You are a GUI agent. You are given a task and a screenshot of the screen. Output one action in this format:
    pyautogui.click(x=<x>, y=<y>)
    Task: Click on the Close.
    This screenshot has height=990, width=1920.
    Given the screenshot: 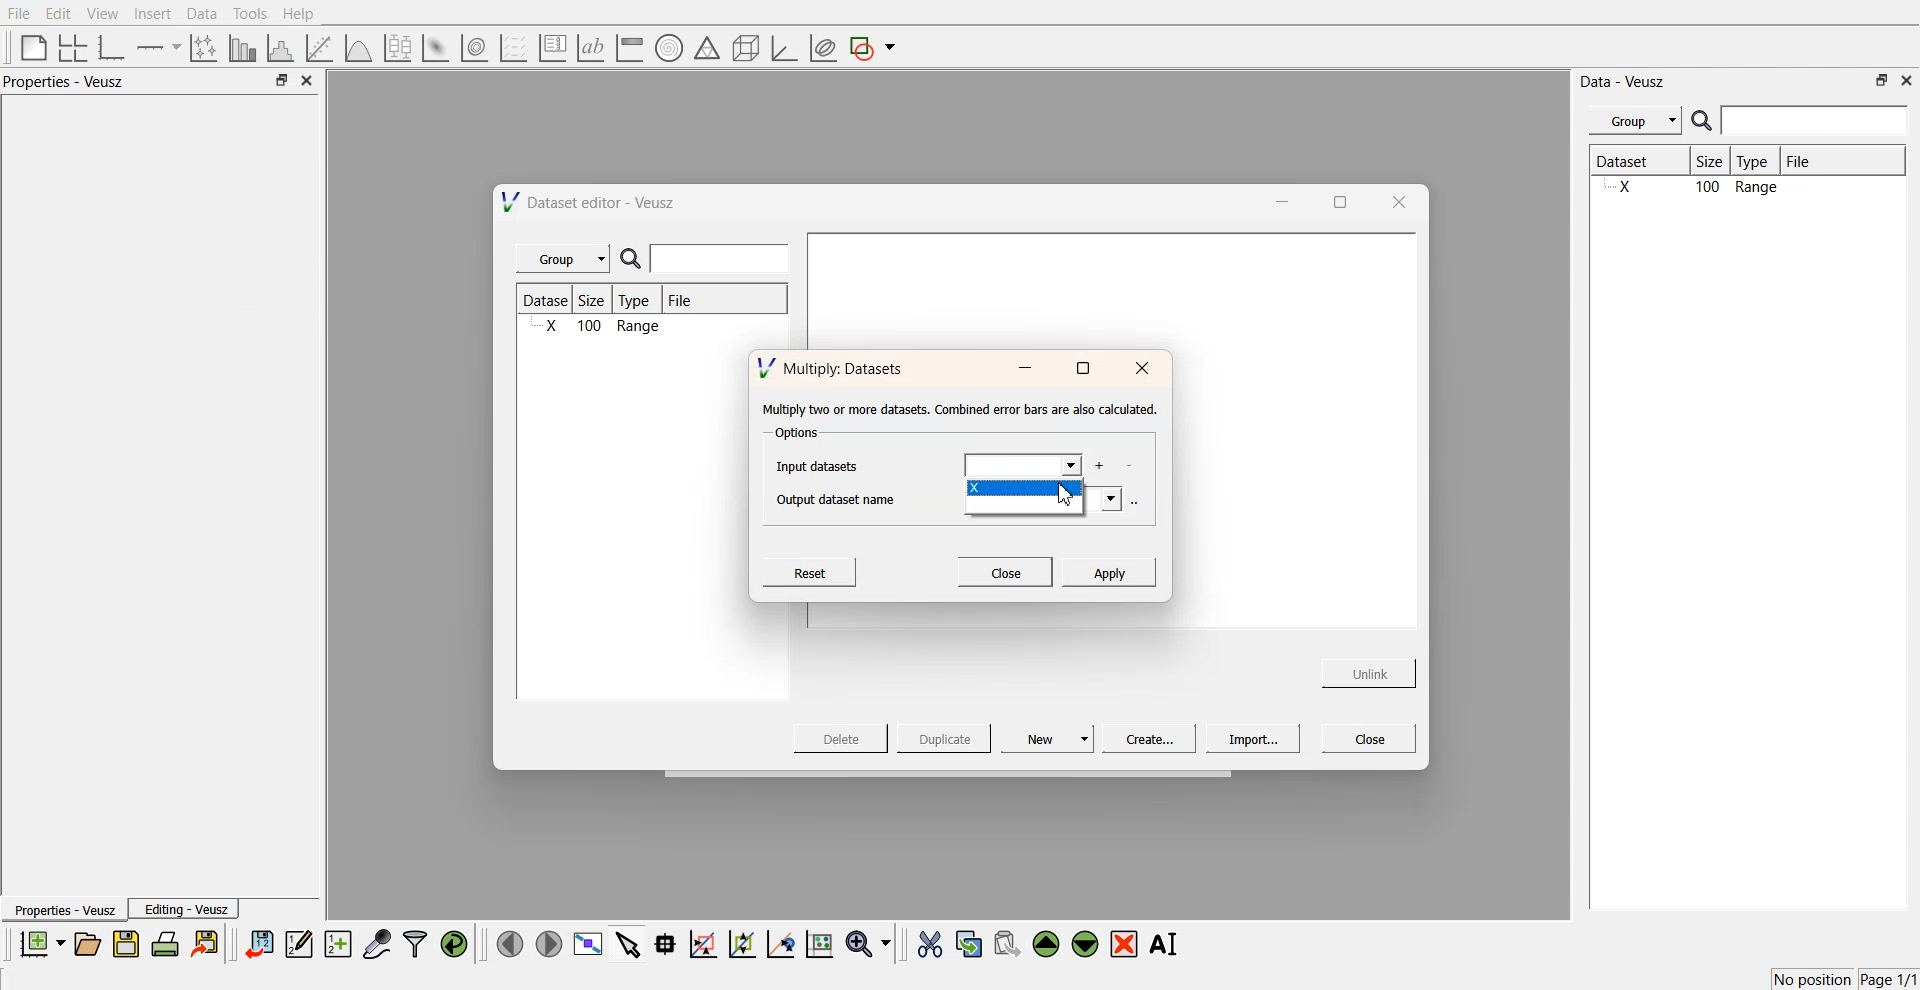 What is the action you would take?
    pyautogui.click(x=1006, y=571)
    